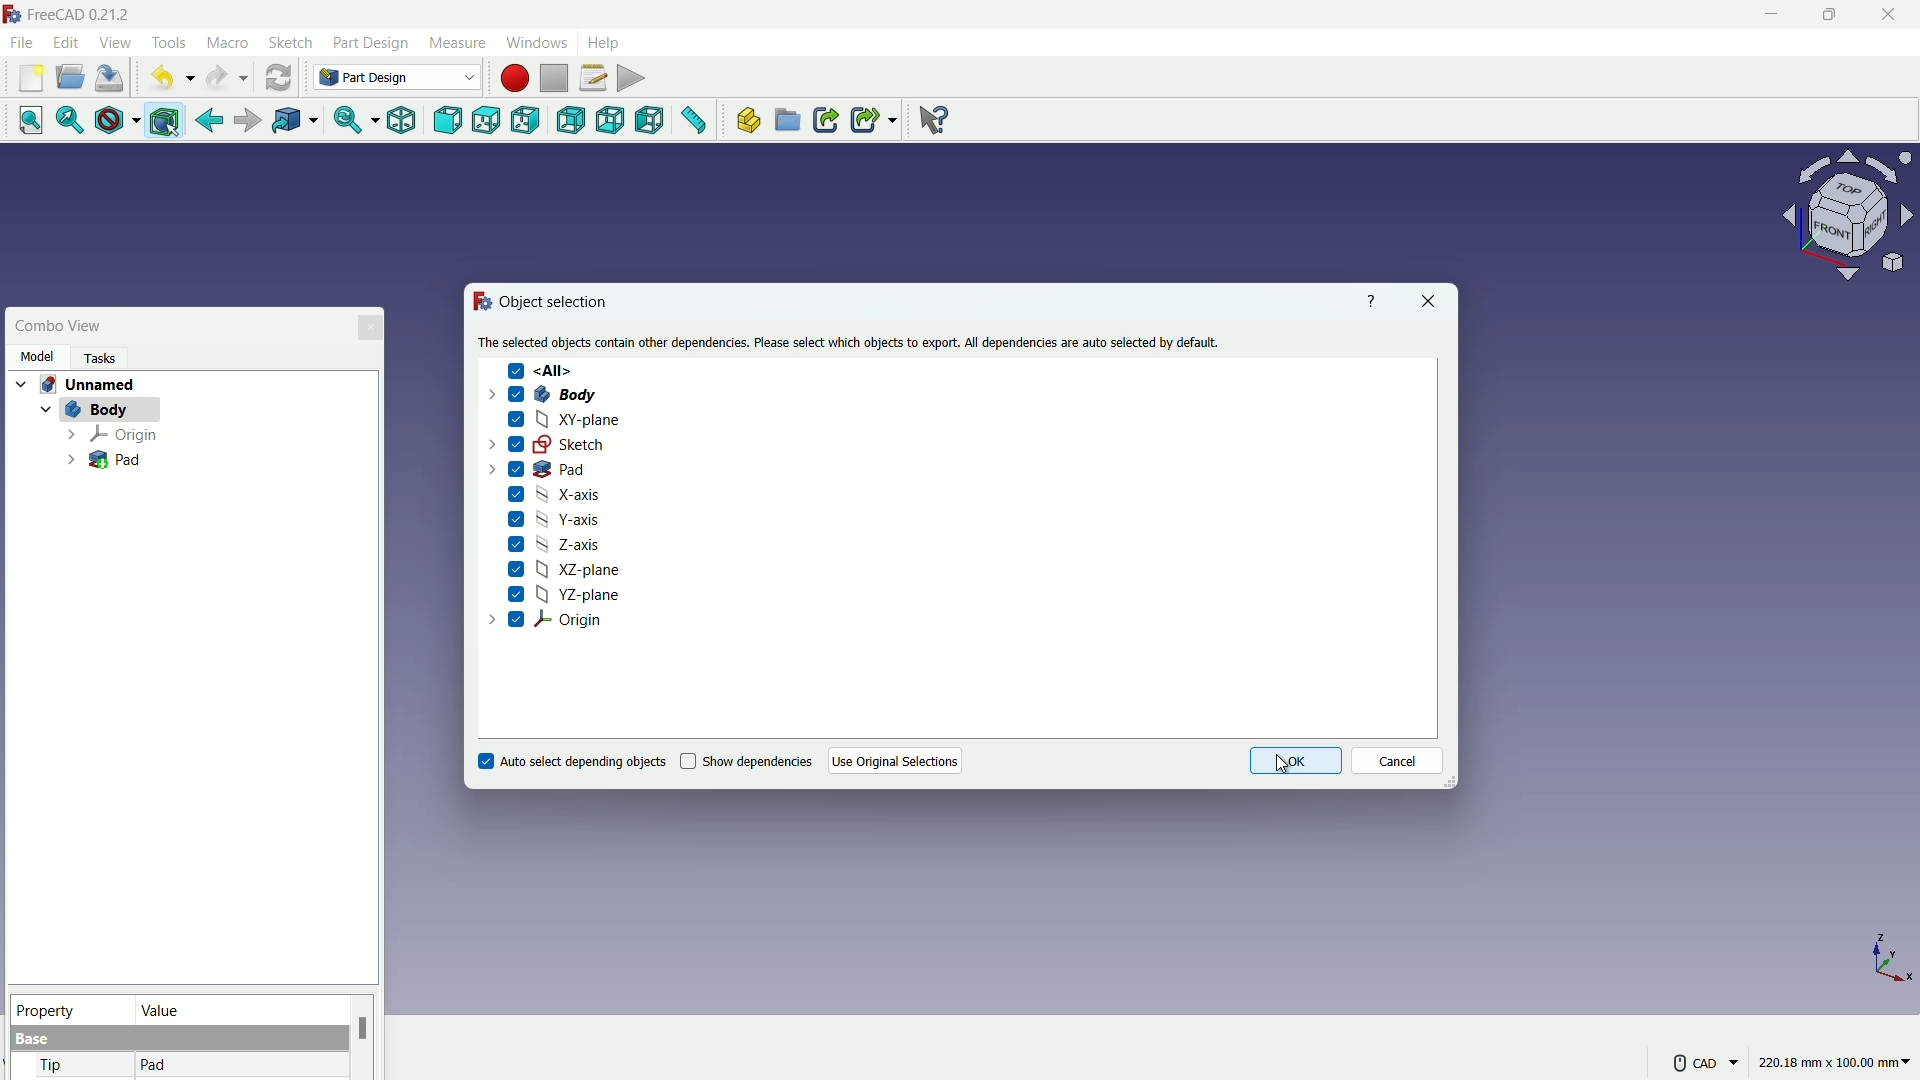  Describe the element at coordinates (490, 120) in the screenshot. I see `top view` at that location.